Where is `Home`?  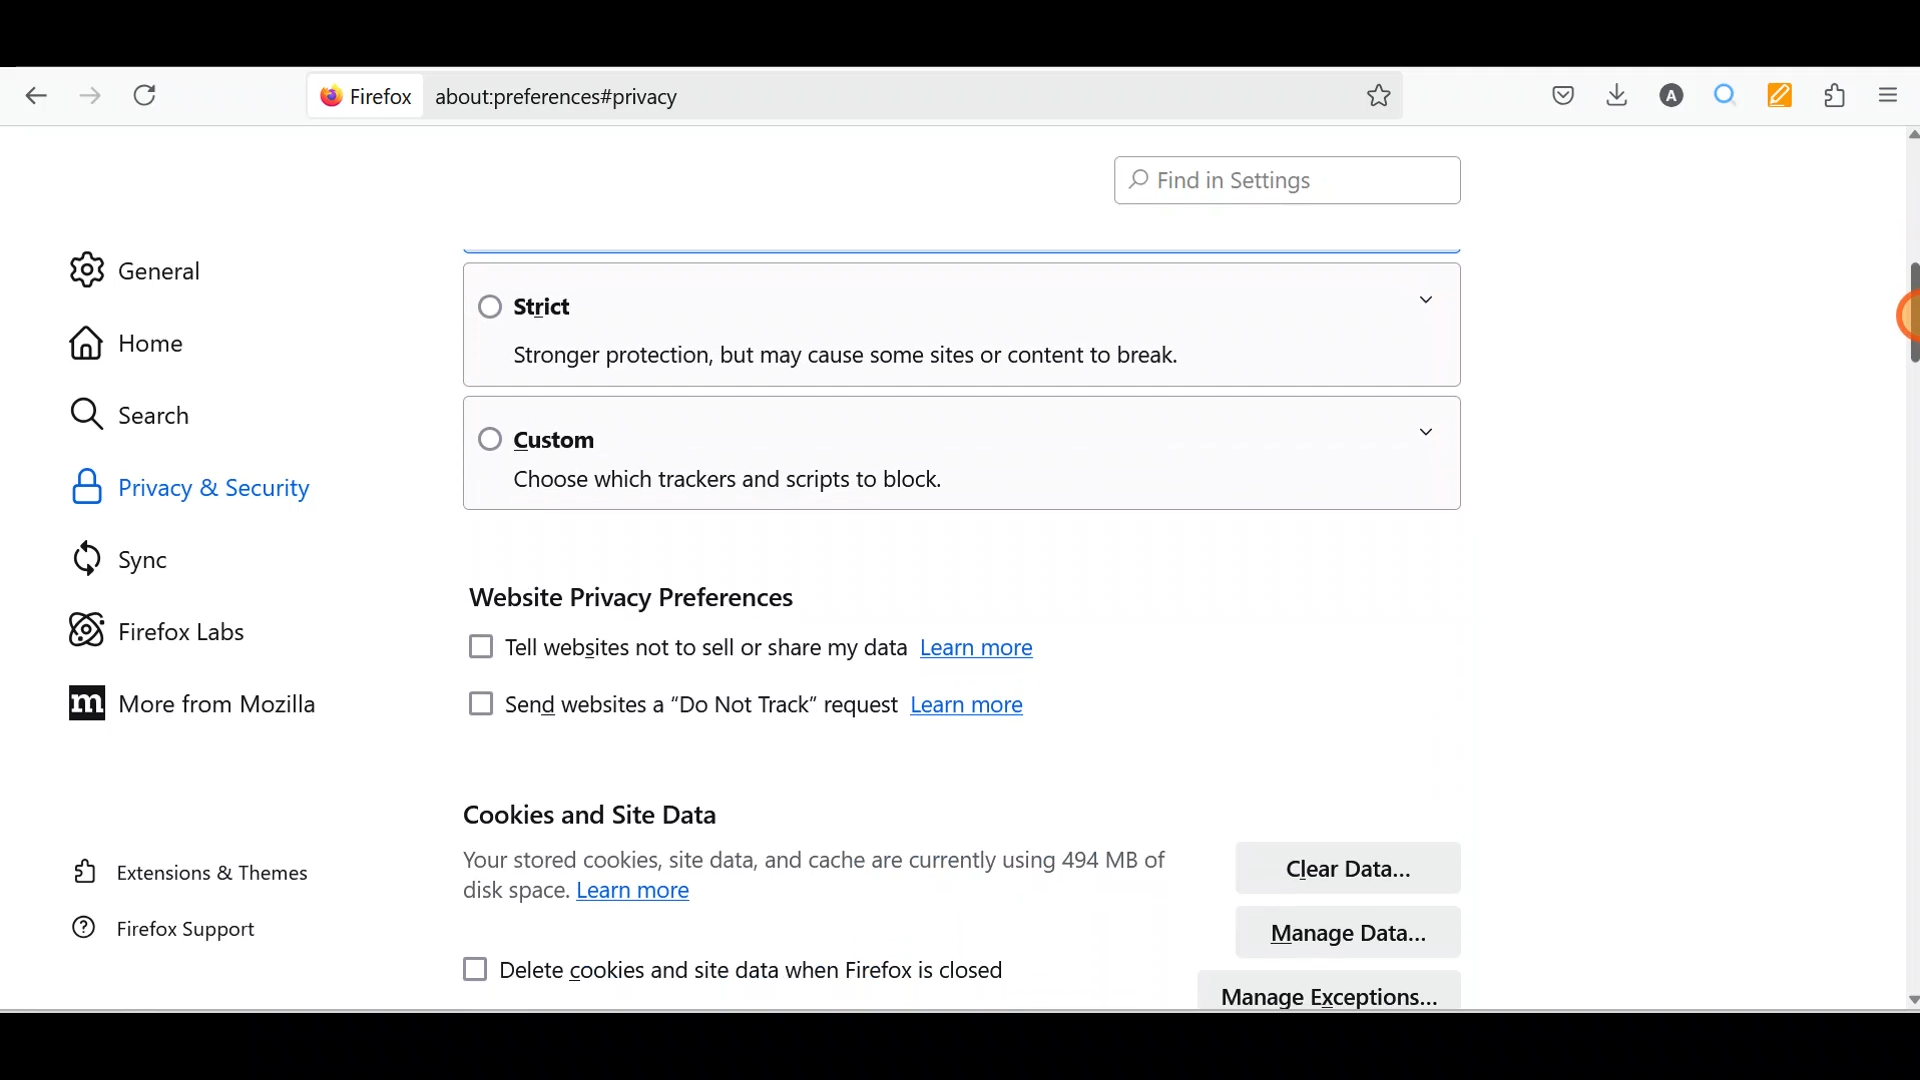
Home is located at coordinates (137, 343).